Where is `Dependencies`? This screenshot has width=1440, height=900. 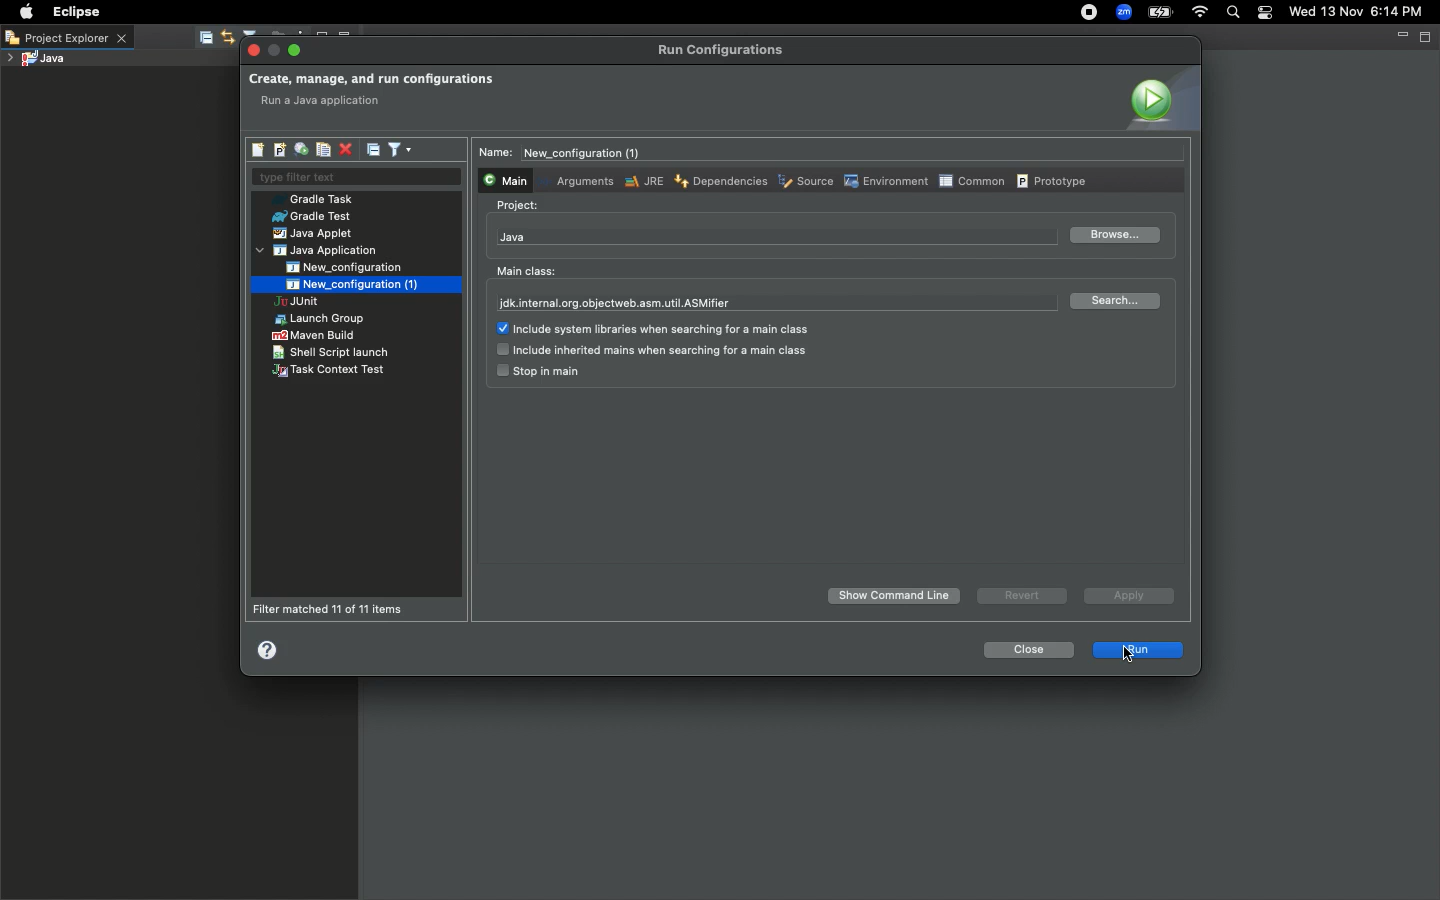 Dependencies is located at coordinates (719, 180).